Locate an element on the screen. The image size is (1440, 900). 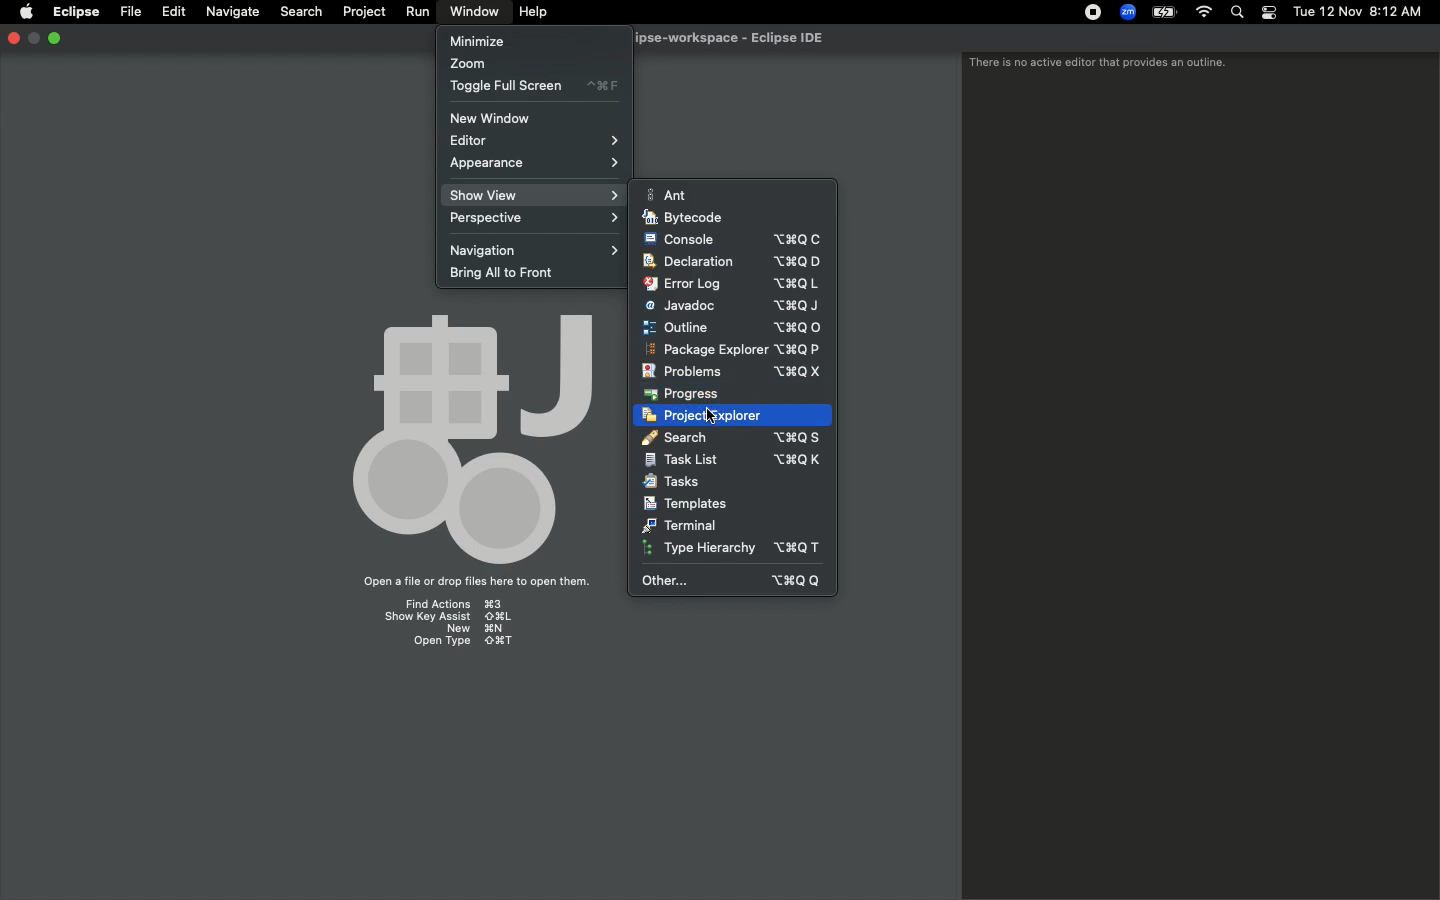
close is located at coordinates (13, 40).